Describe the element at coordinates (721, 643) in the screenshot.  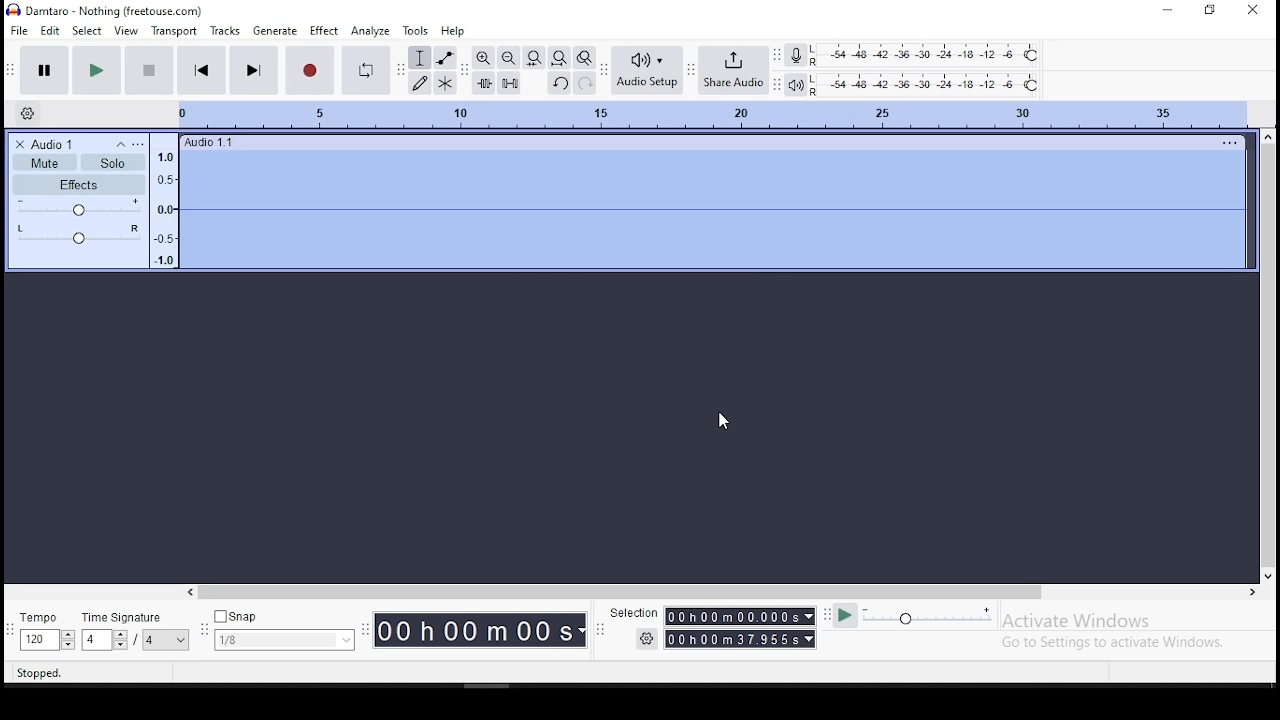
I see `Timer with settings` at that location.